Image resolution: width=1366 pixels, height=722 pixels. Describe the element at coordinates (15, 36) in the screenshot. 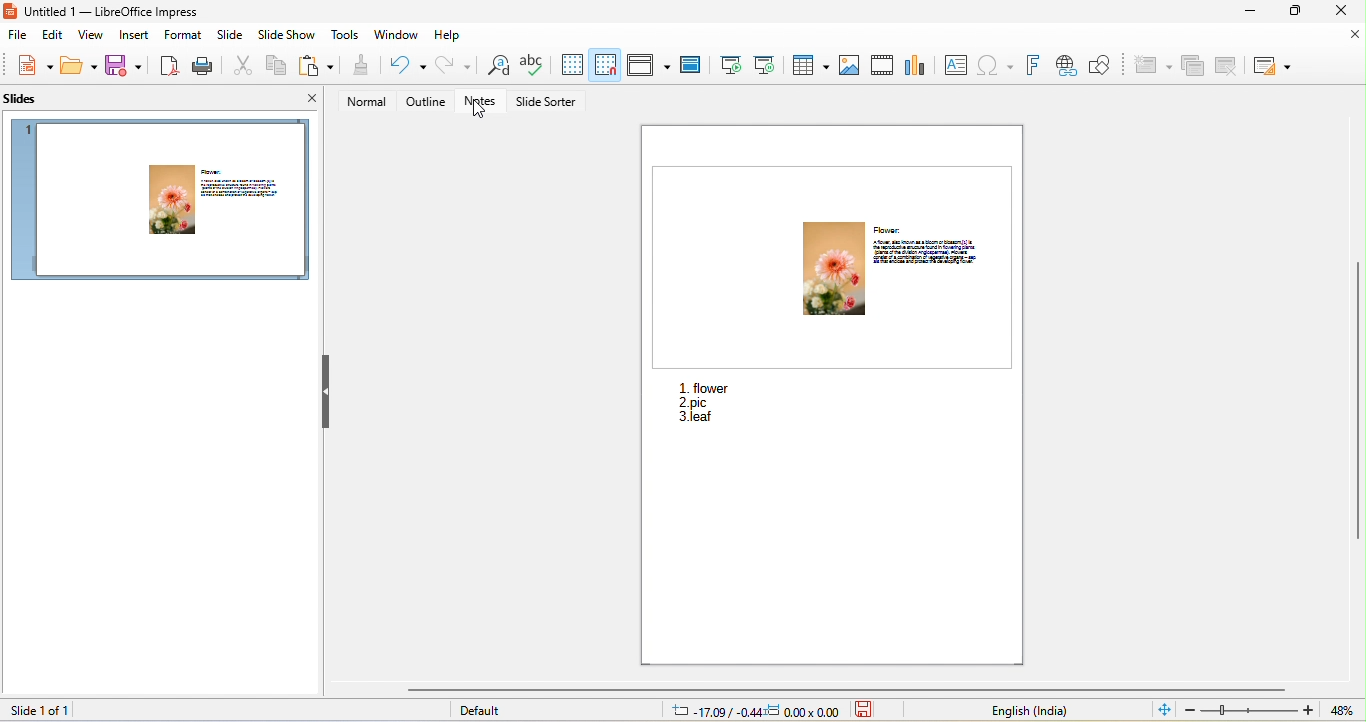

I see `file` at that location.